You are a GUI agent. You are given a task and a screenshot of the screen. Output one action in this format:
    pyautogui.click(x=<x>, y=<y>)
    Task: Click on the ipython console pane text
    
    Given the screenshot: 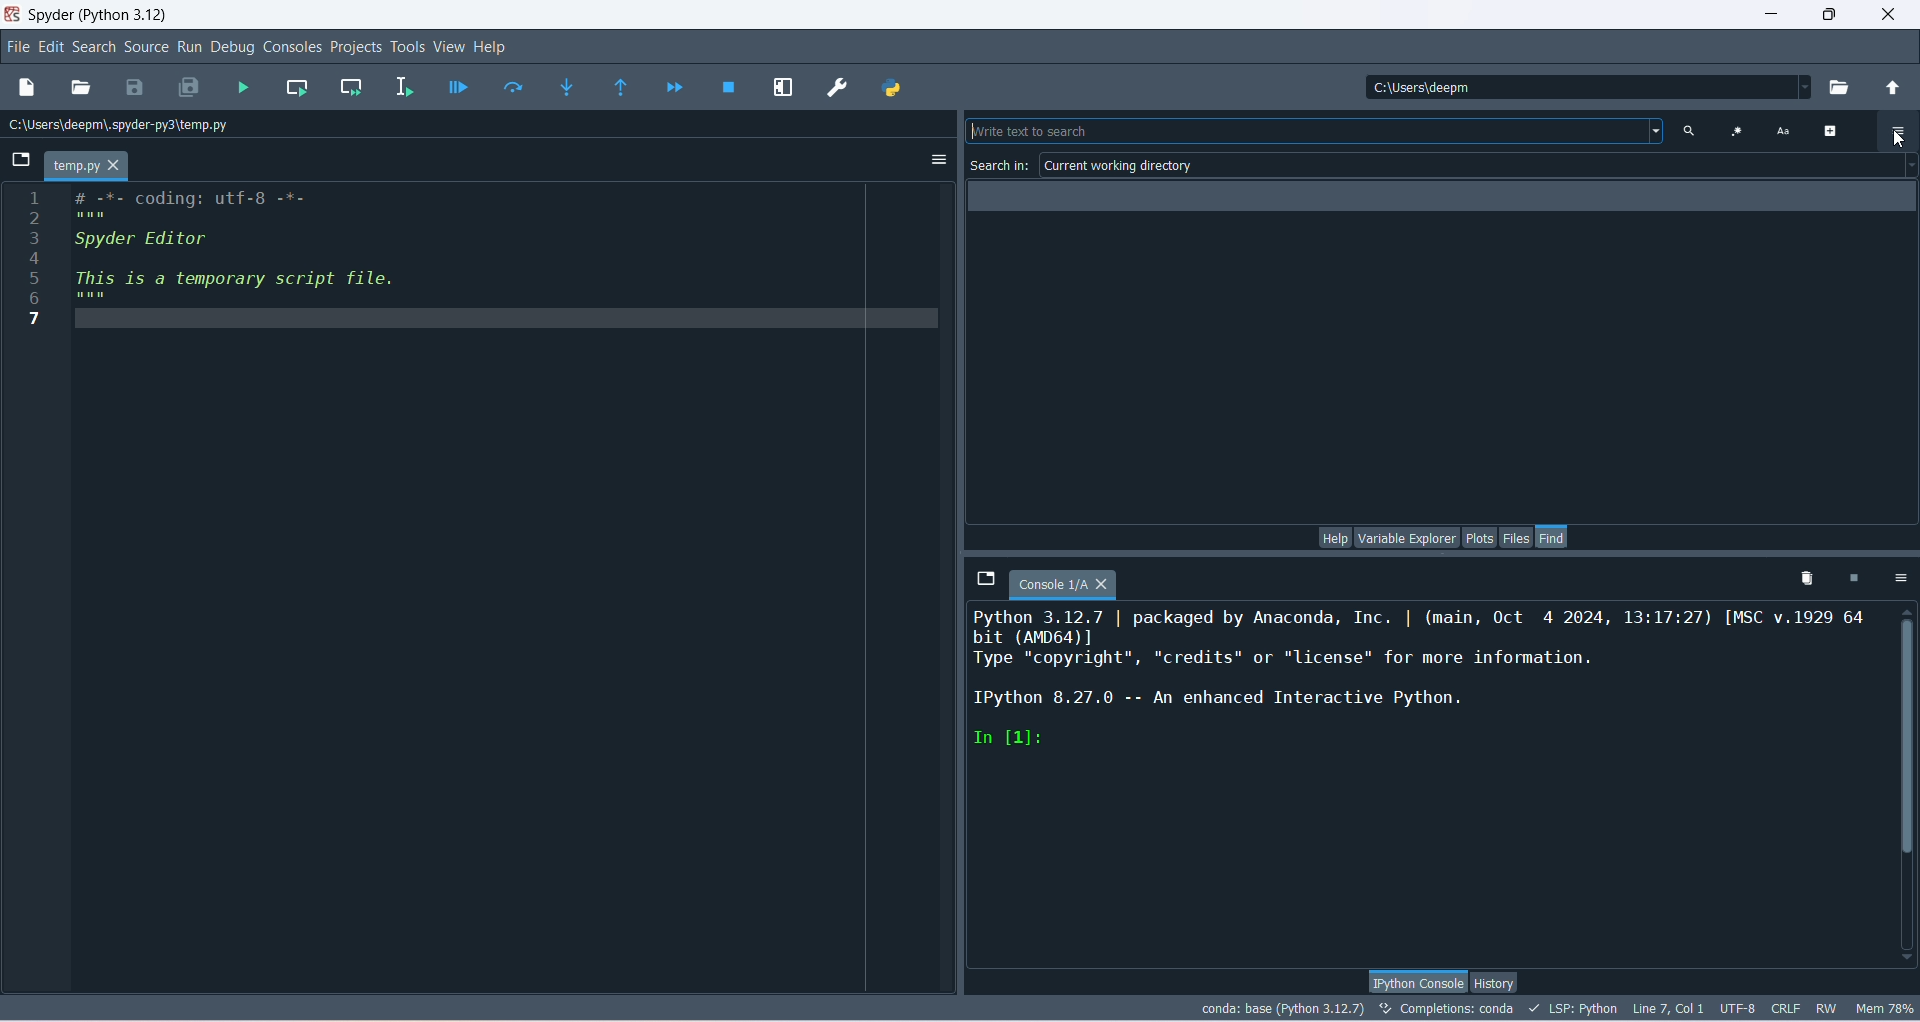 What is the action you would take?
    pyautogui.click(x=1423, y=683)
    